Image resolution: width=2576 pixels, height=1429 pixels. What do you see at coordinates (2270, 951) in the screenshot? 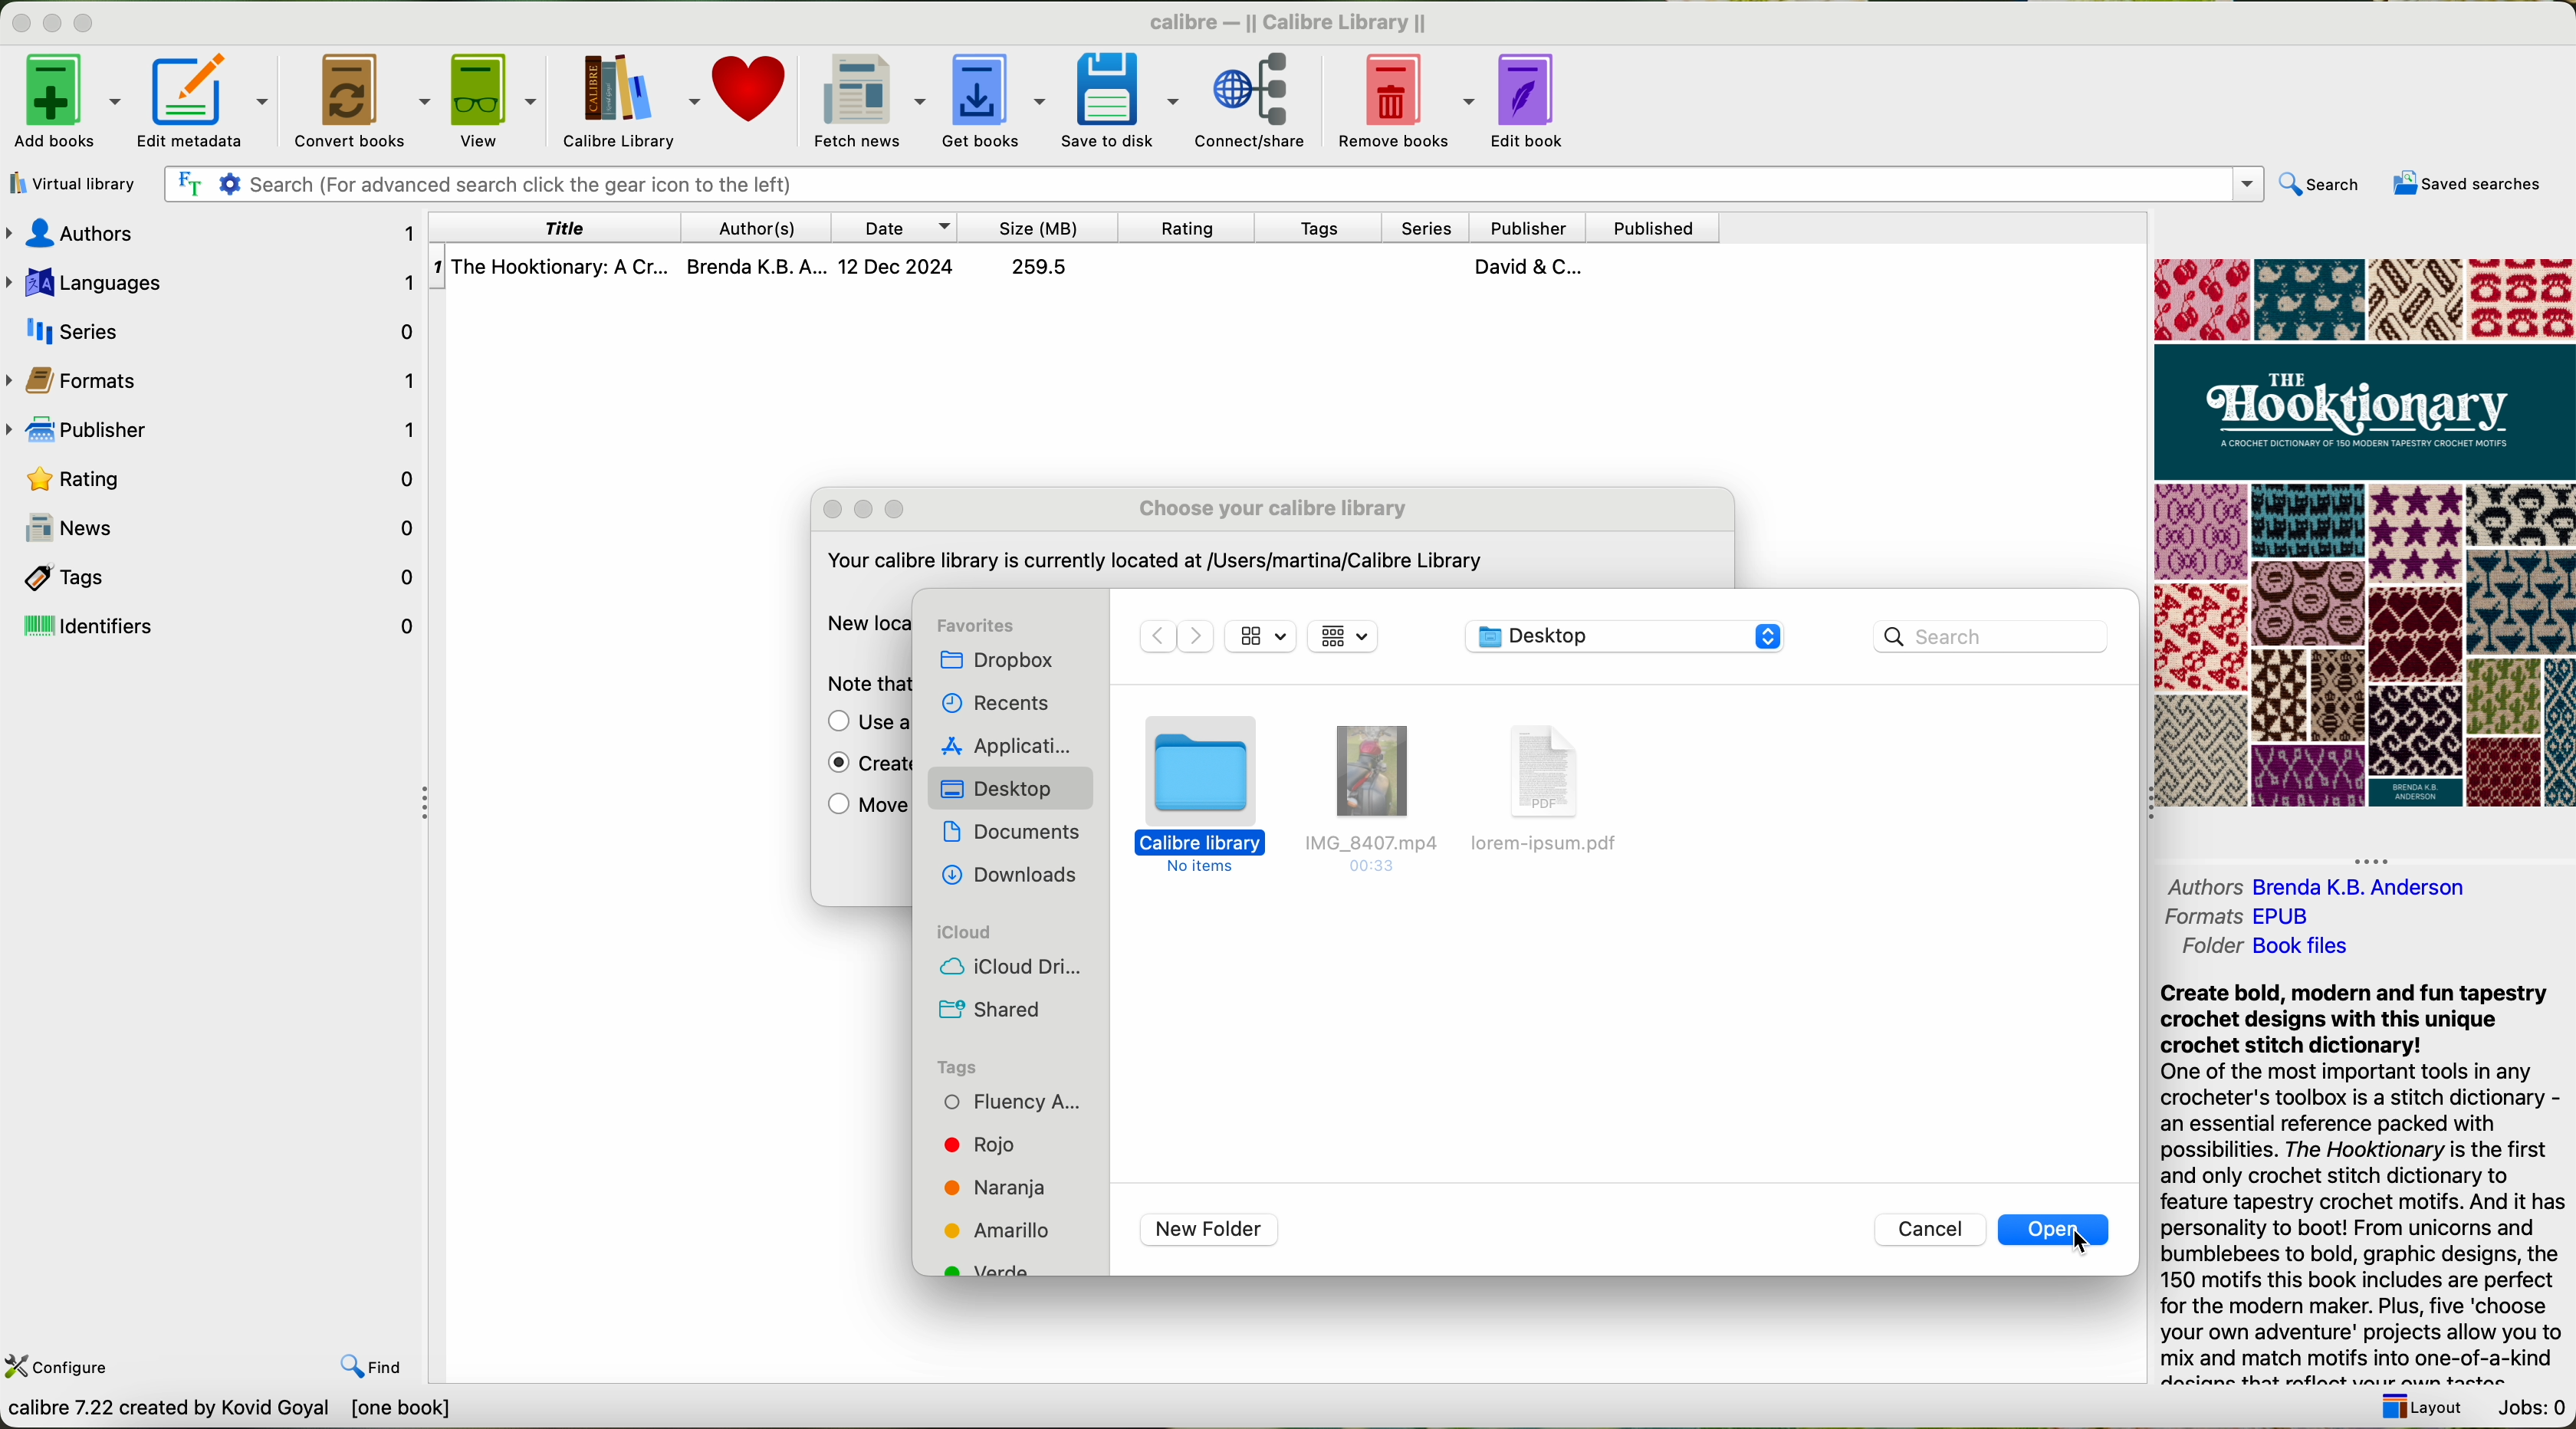
I see `folder Book files` at bounding box center [2270, 951].